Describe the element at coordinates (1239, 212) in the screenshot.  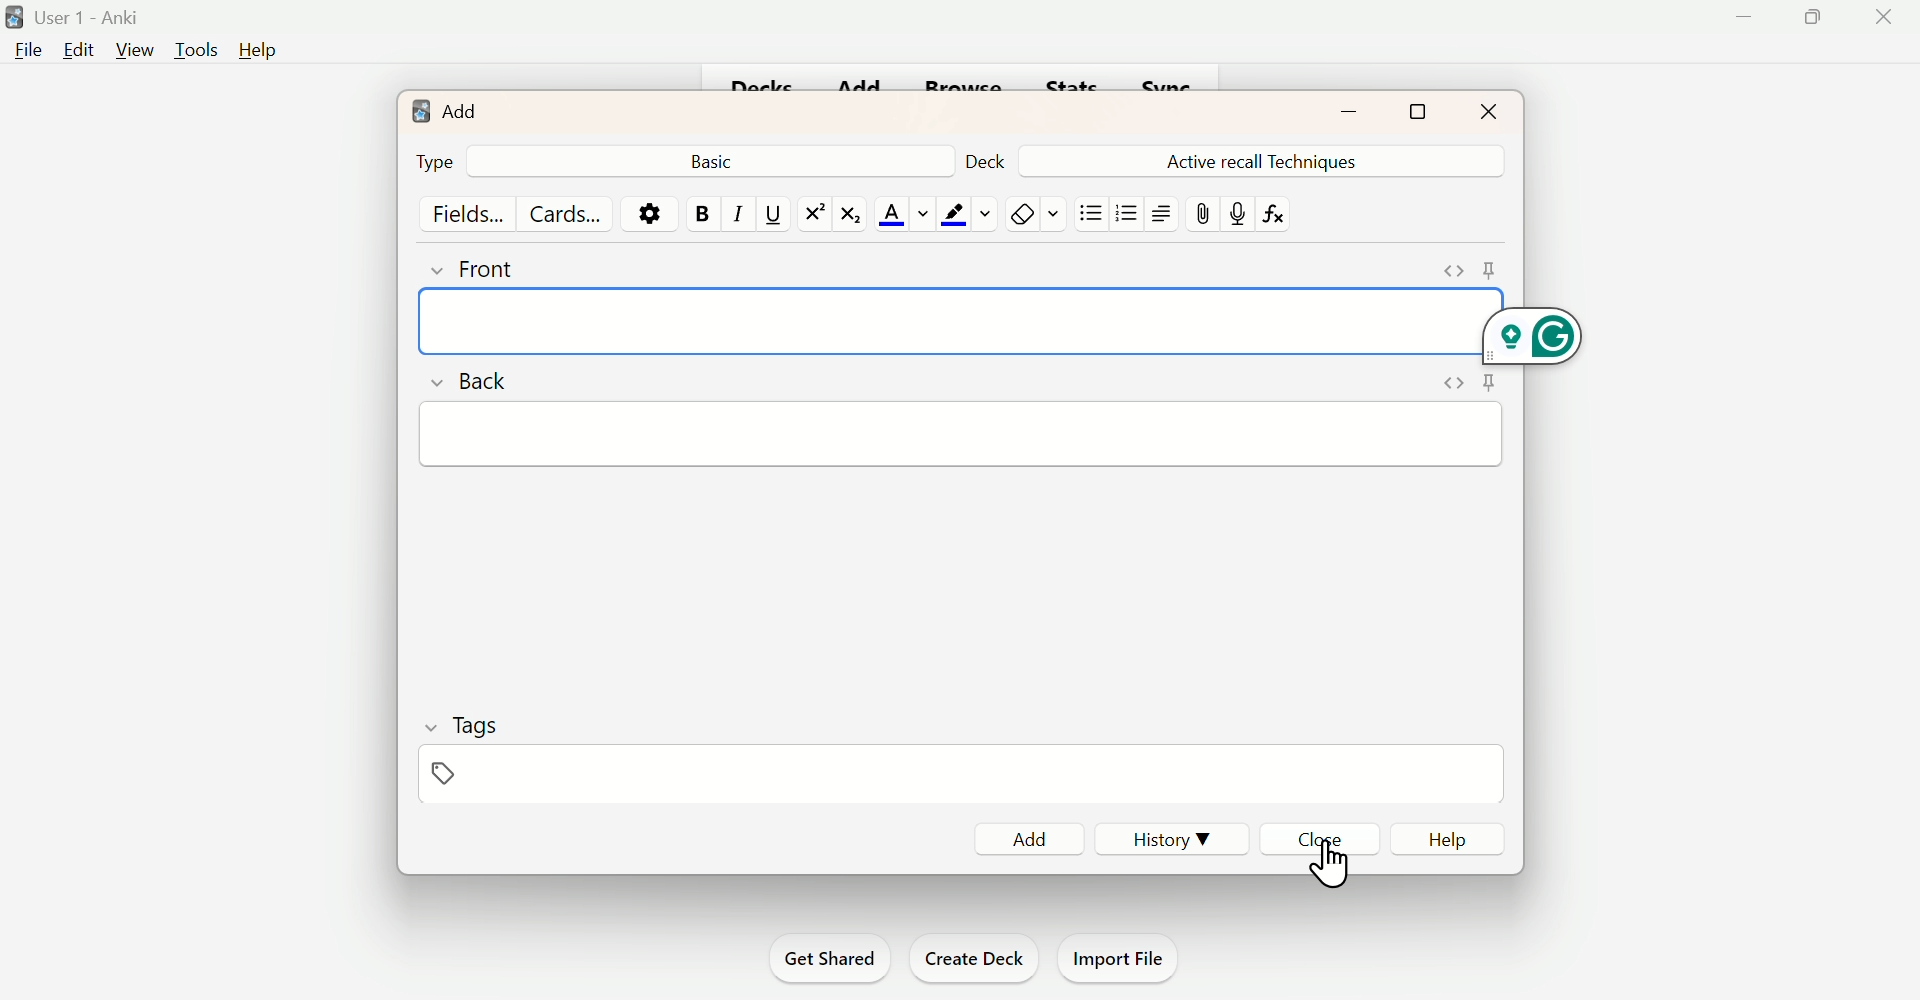
I see `Mic` at that location.